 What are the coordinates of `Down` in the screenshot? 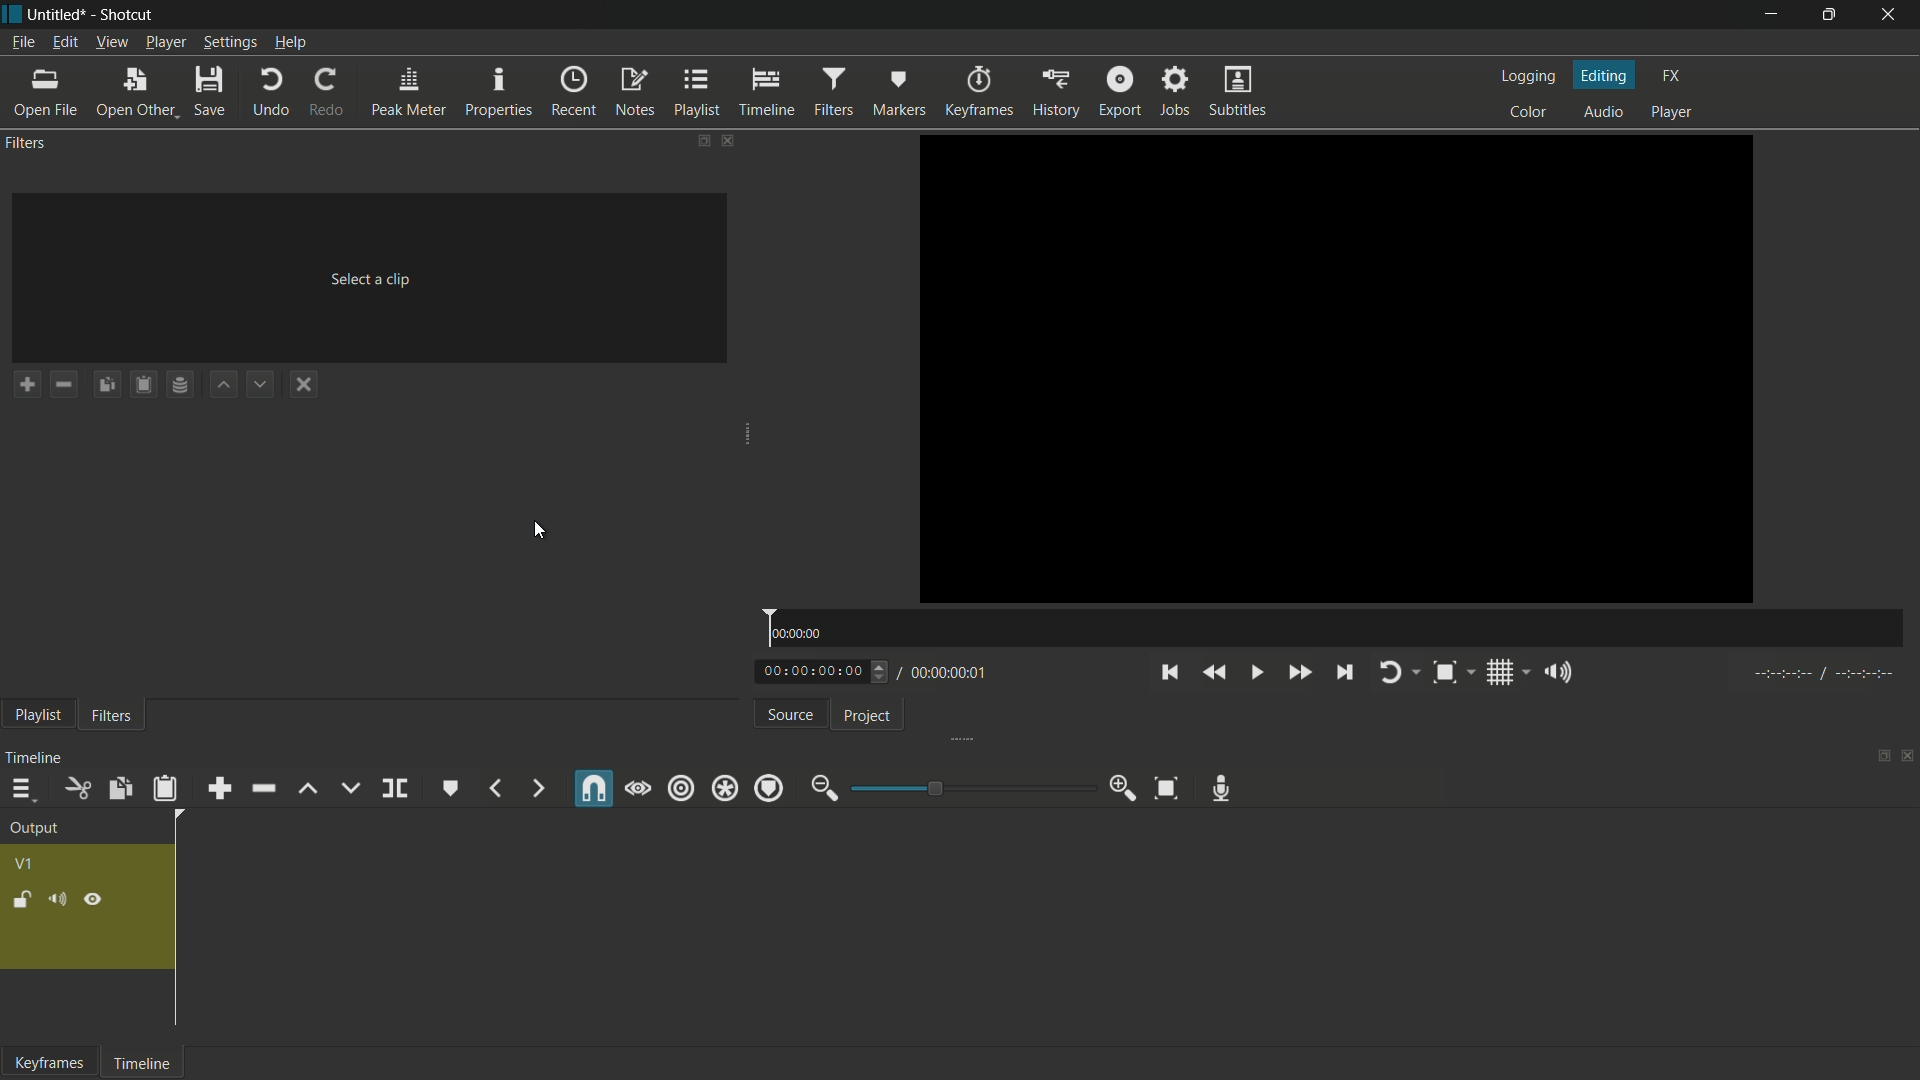 It's located at (441, 788).